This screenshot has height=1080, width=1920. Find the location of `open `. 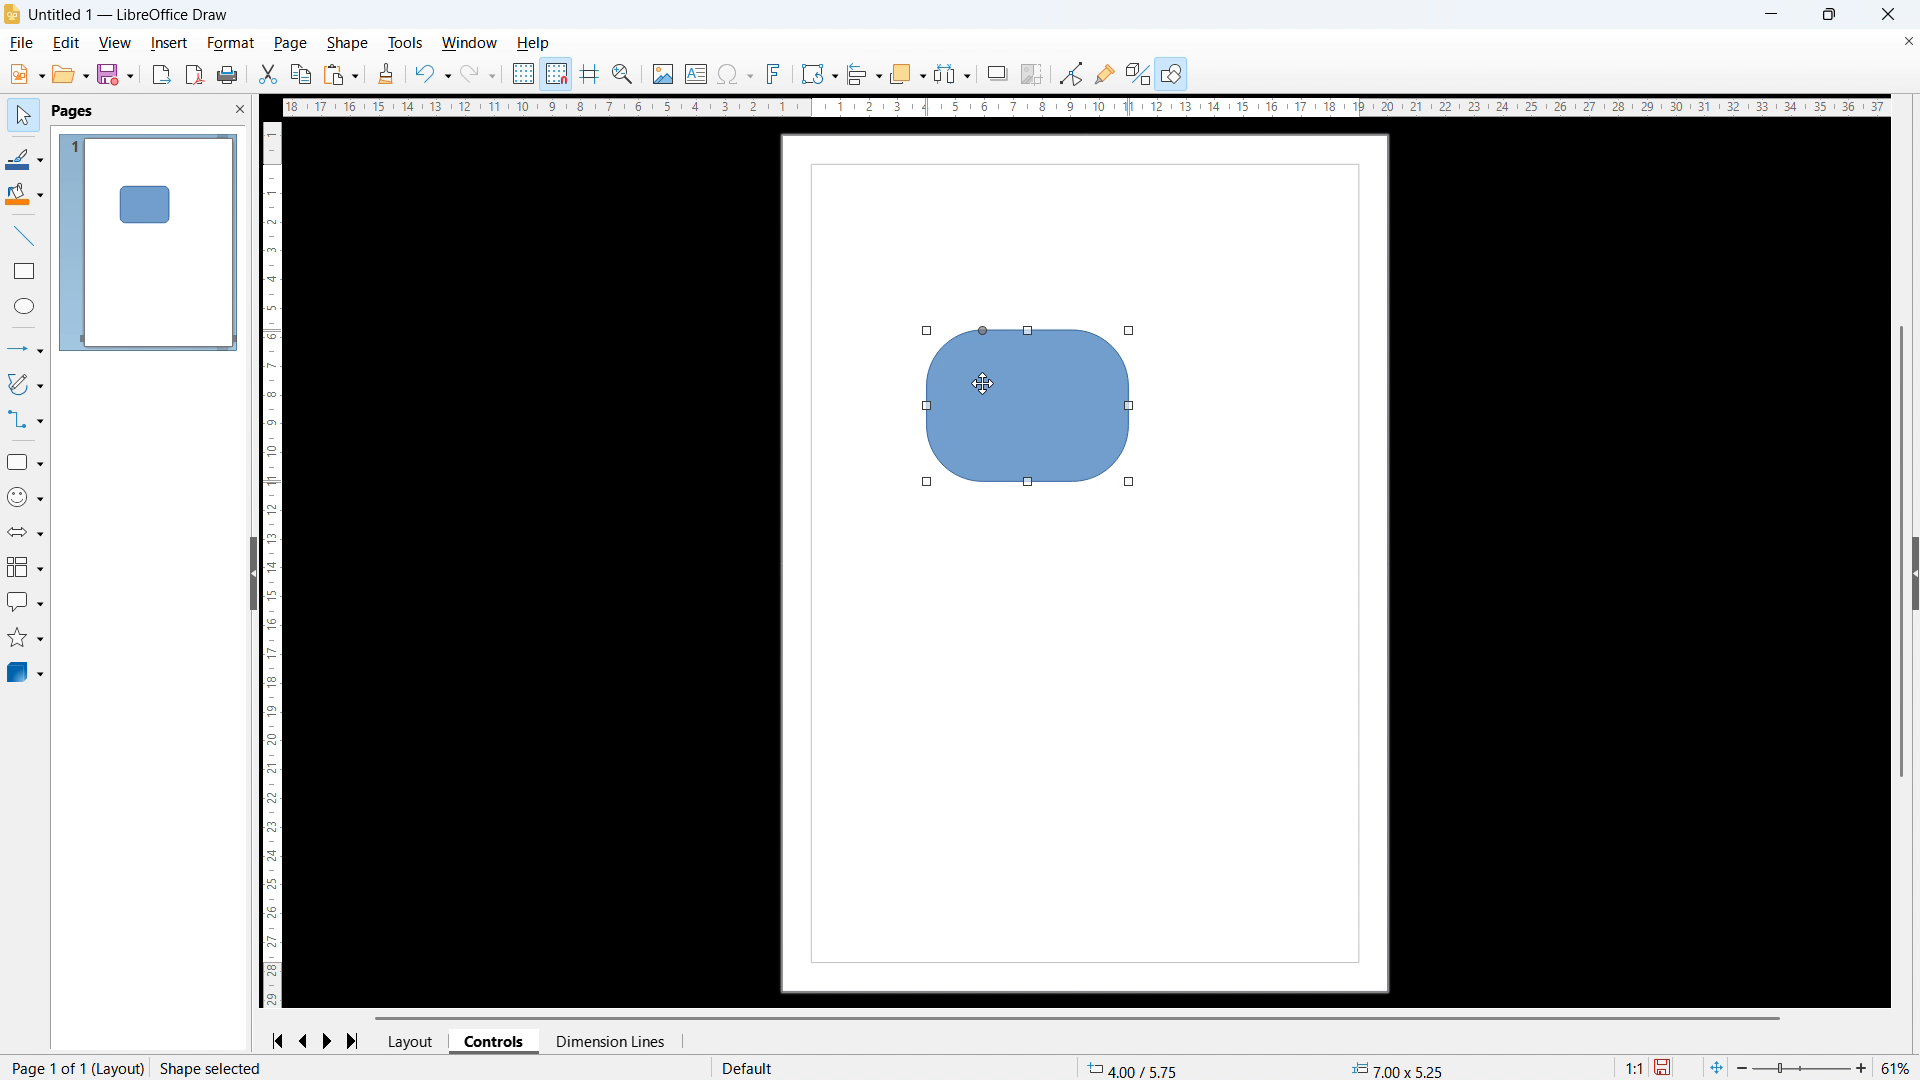

open  is located at coordinates (71, 74).